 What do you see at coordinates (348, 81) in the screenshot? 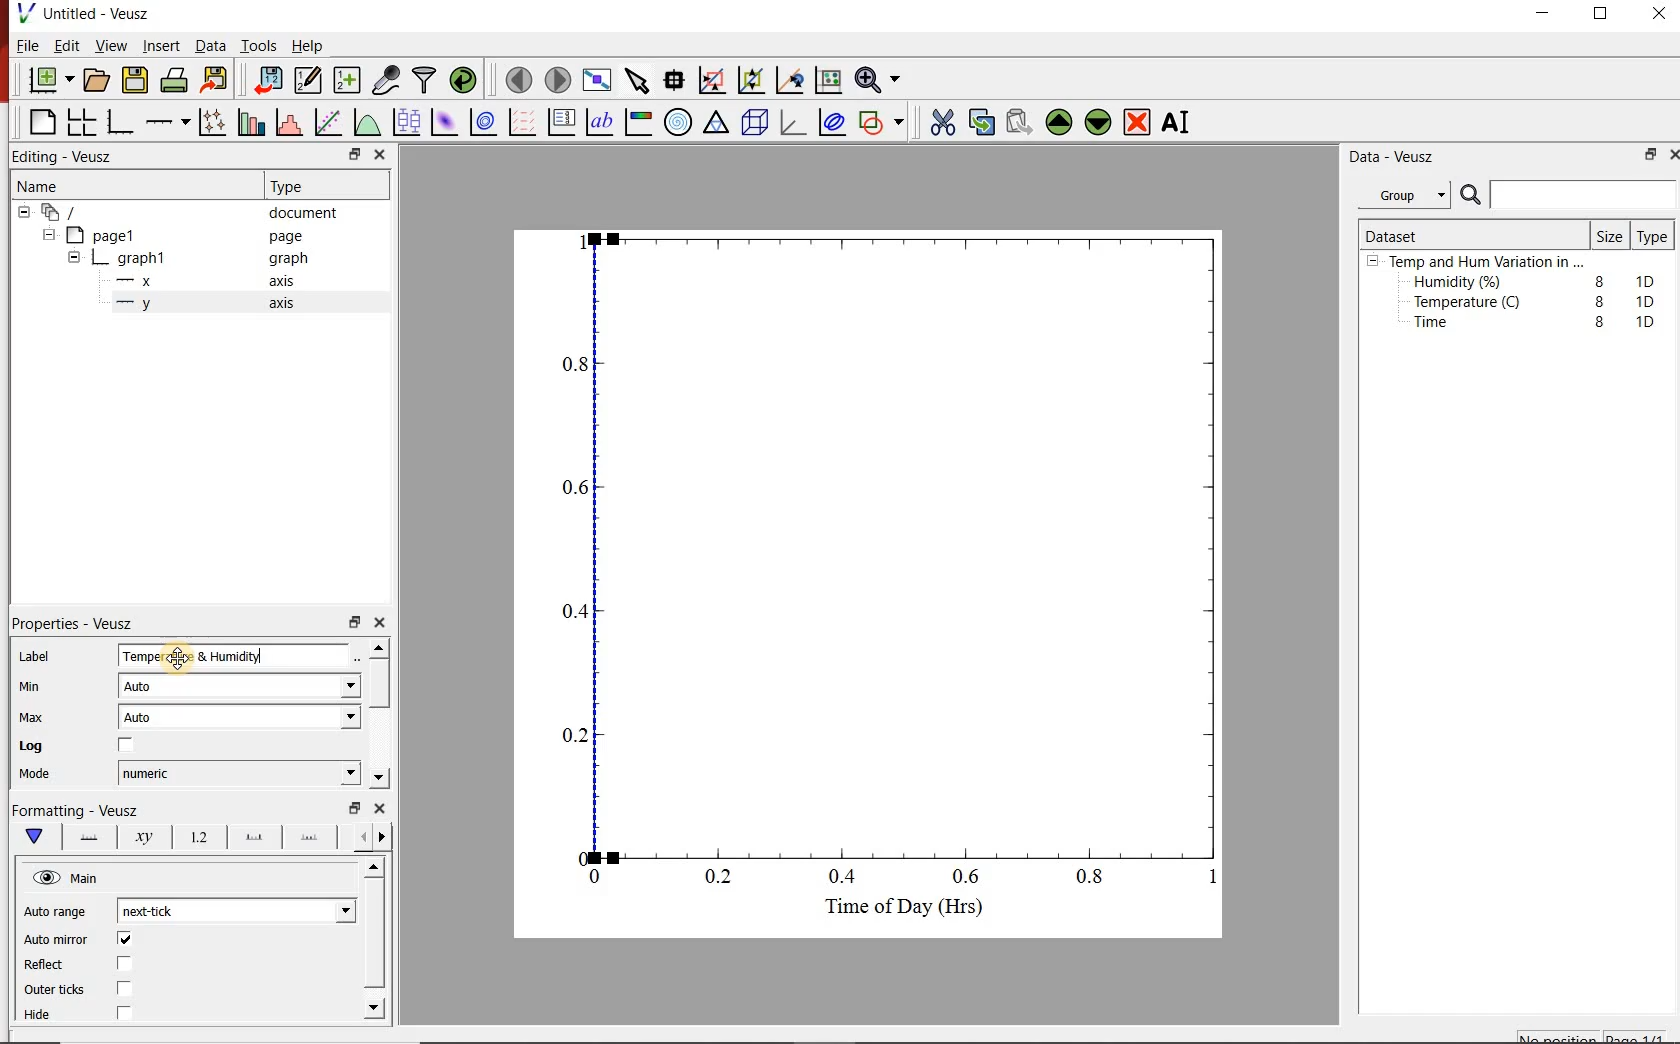
I see `create new datasets using ranges, parametrically or as functions of existing datasets` at bounding box center [348, 81].